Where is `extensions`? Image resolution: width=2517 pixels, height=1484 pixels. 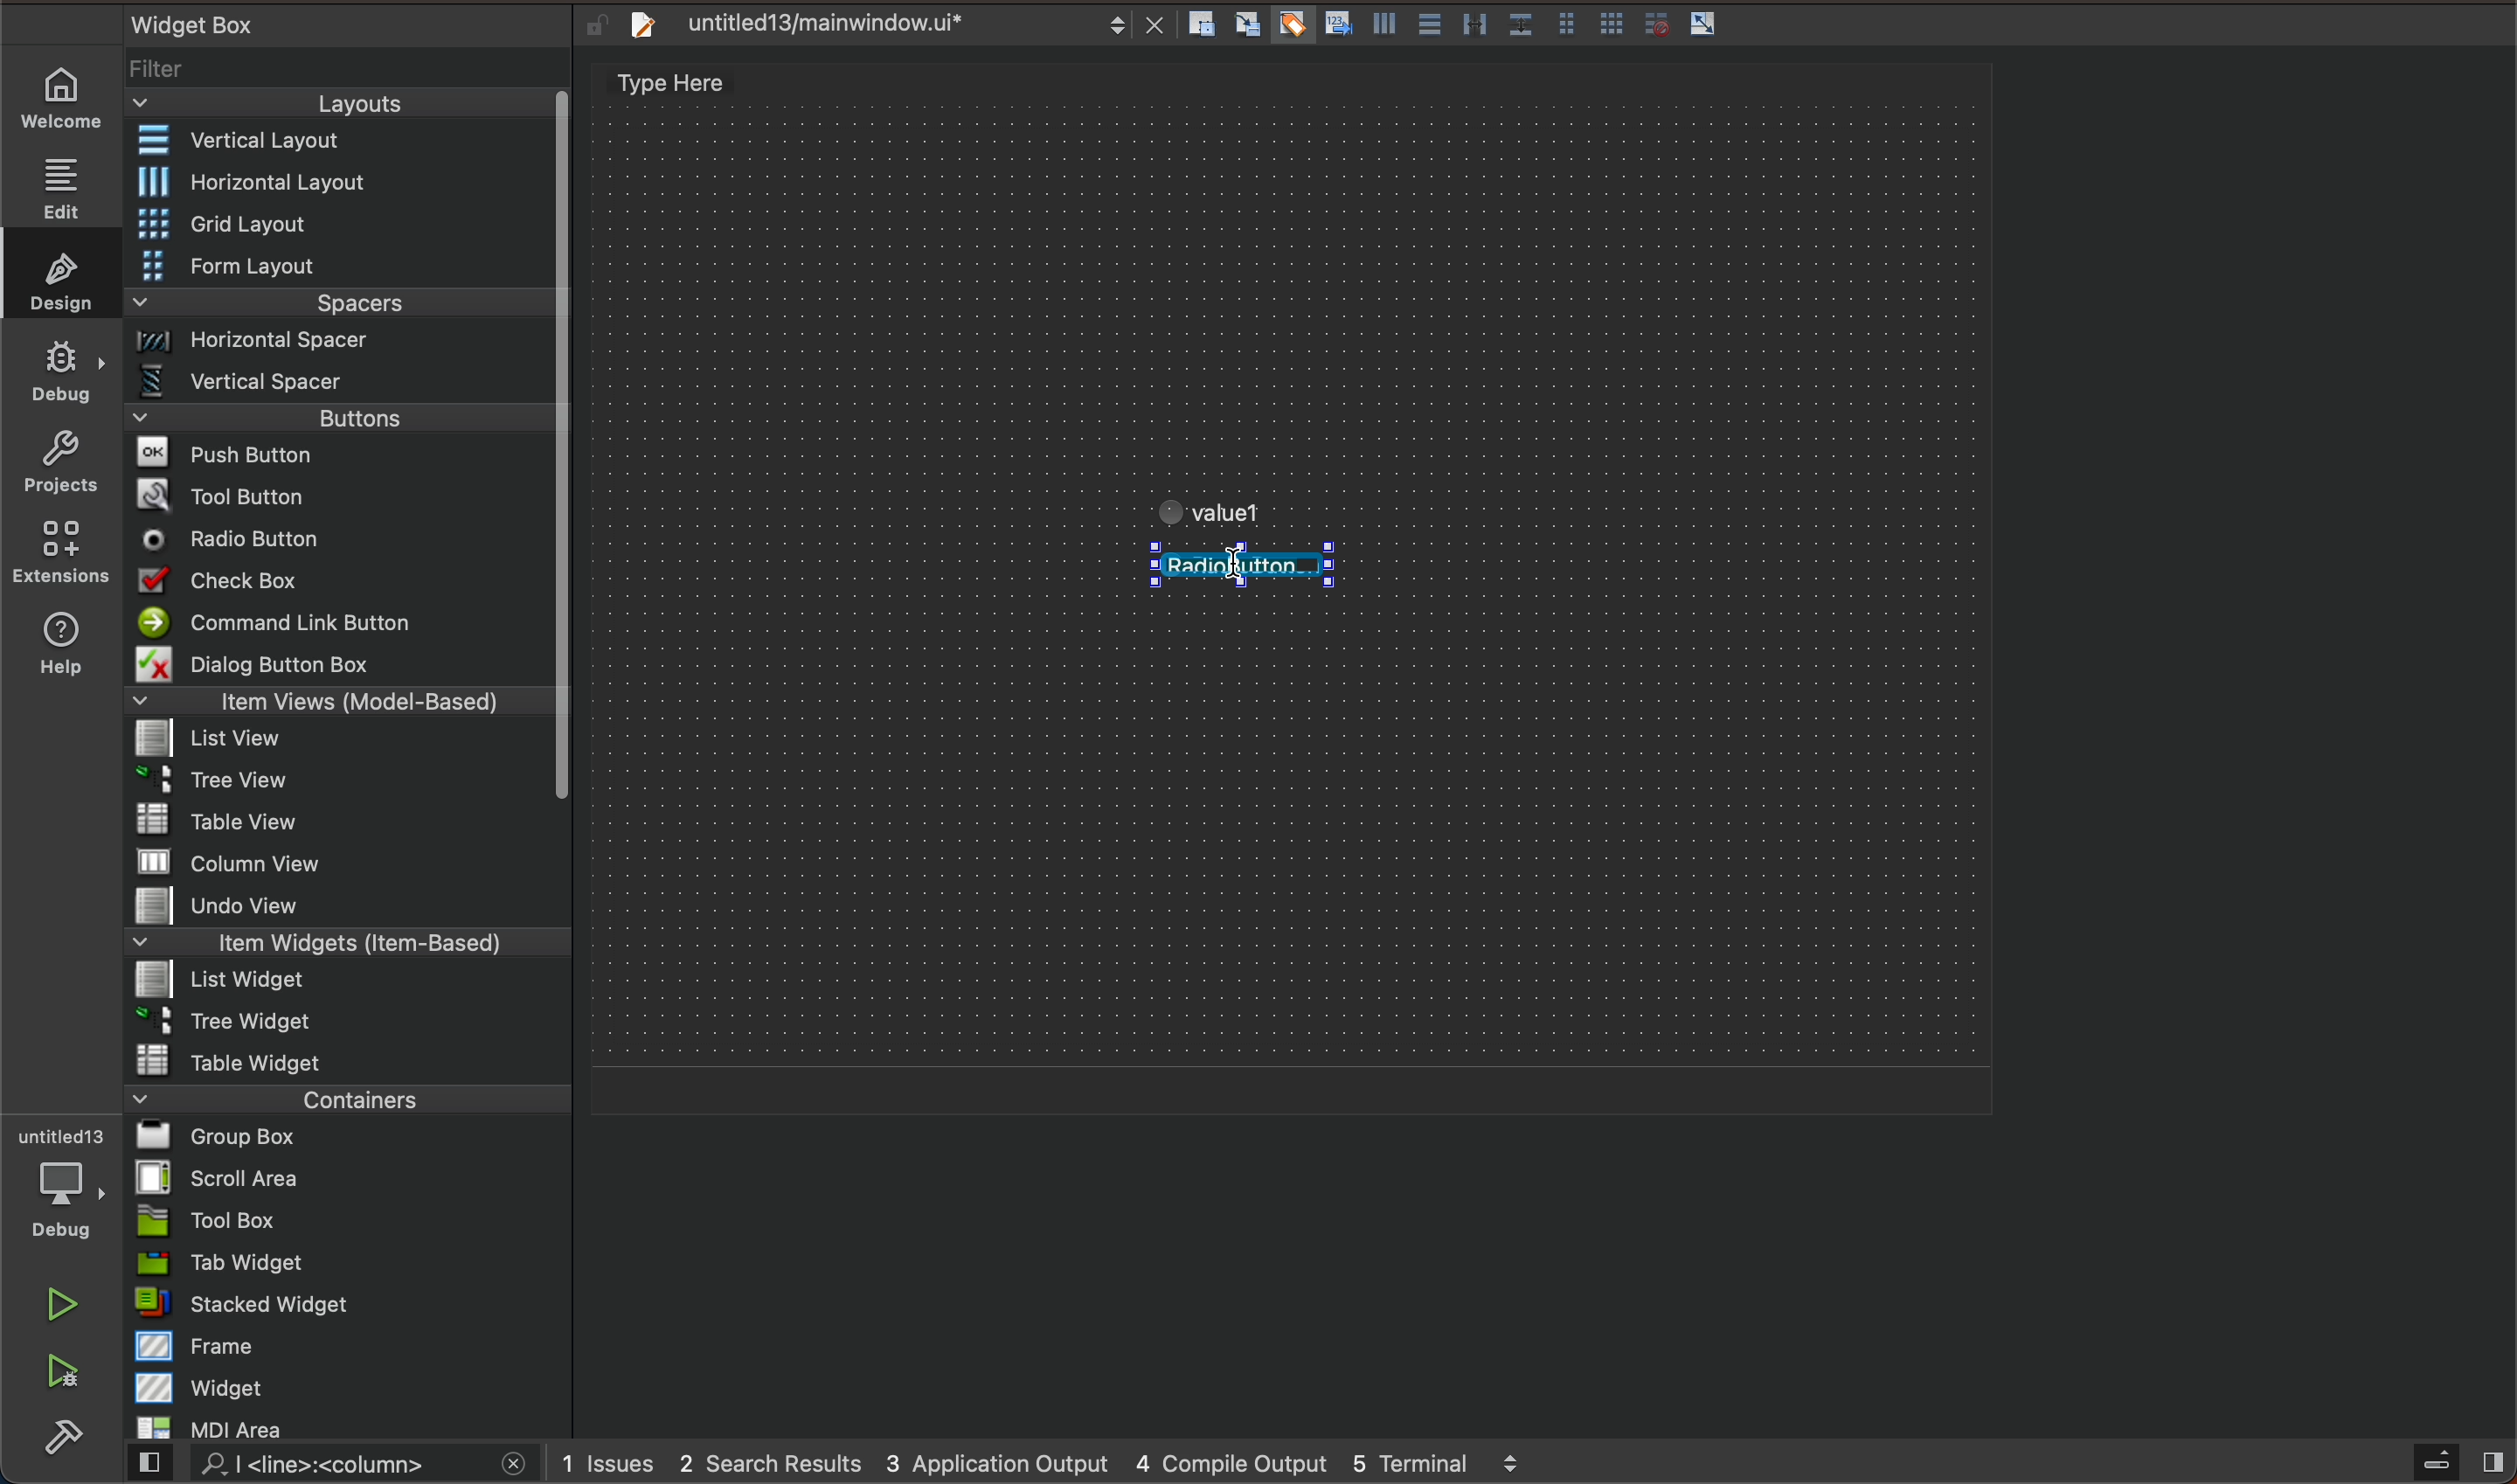 extensions is located at coordinates (59, 551).